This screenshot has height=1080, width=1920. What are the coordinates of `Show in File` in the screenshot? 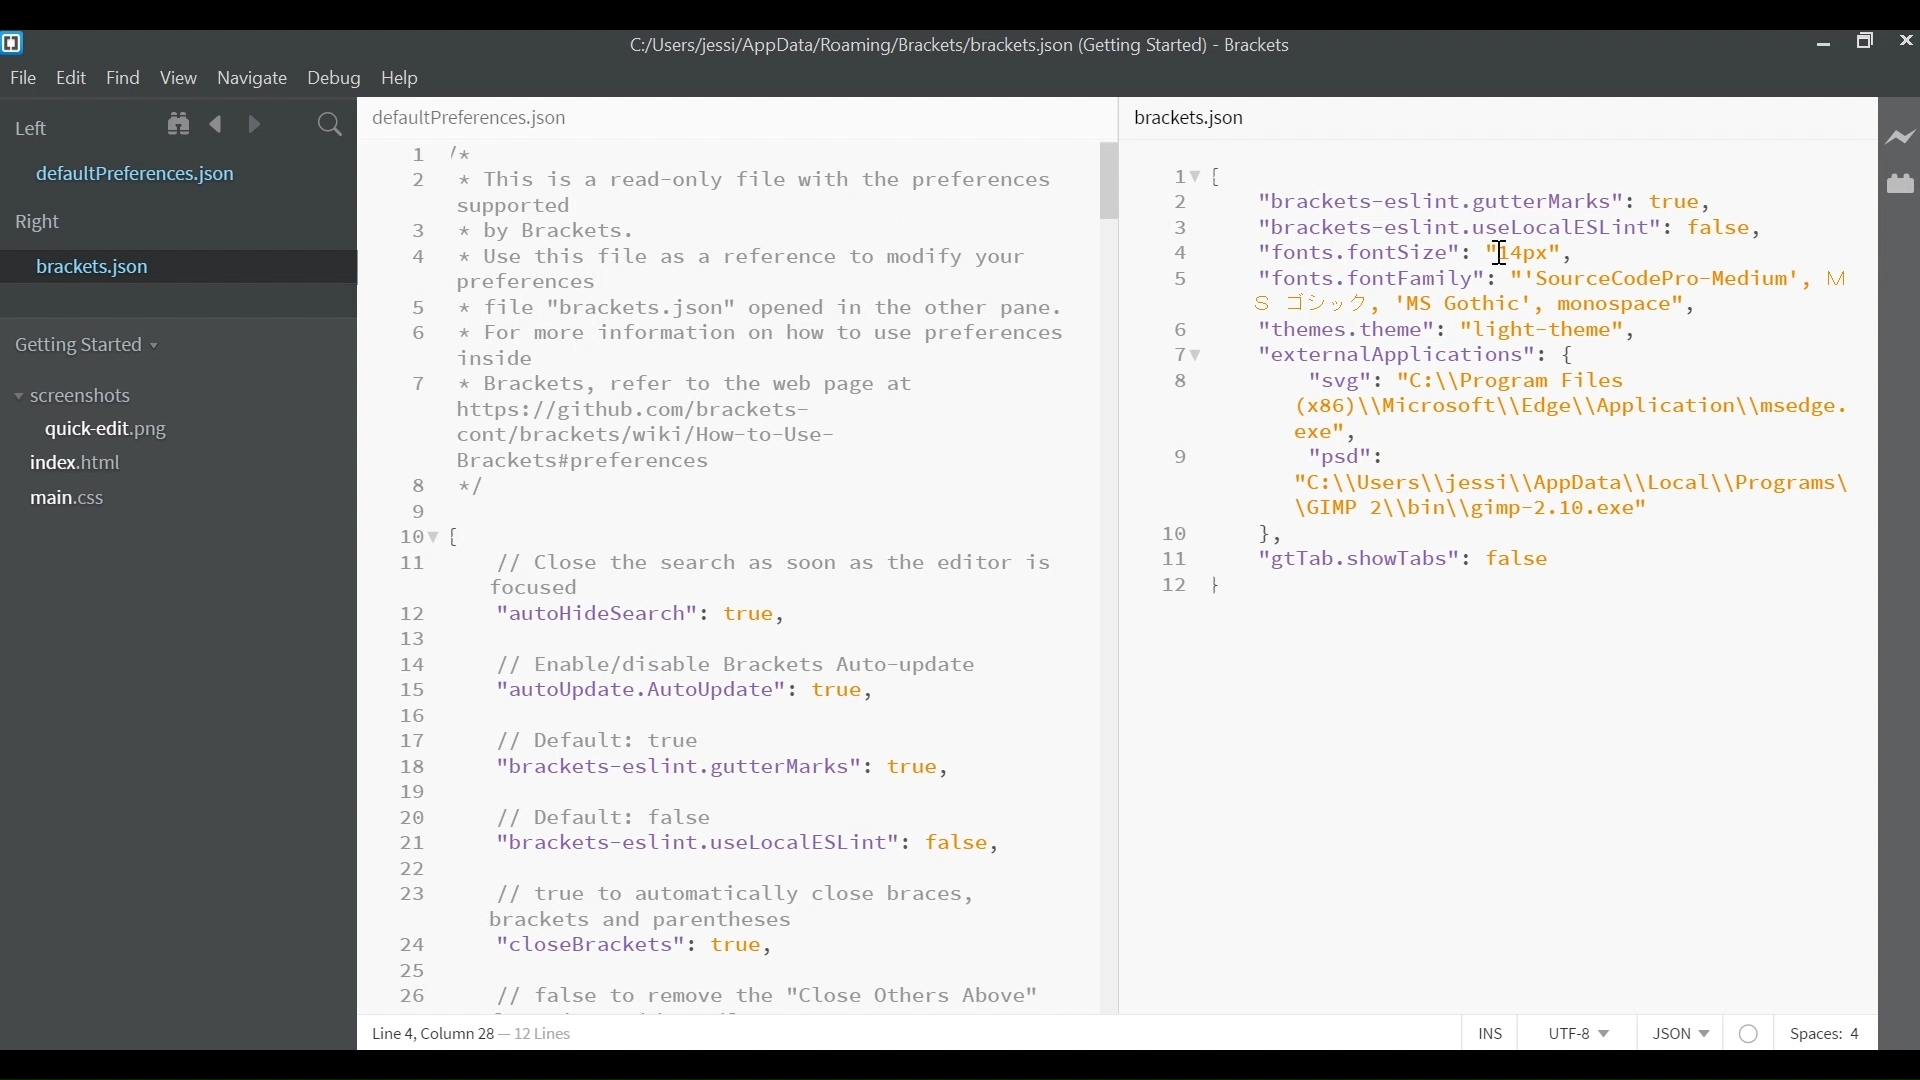 It's located at (180, 125).